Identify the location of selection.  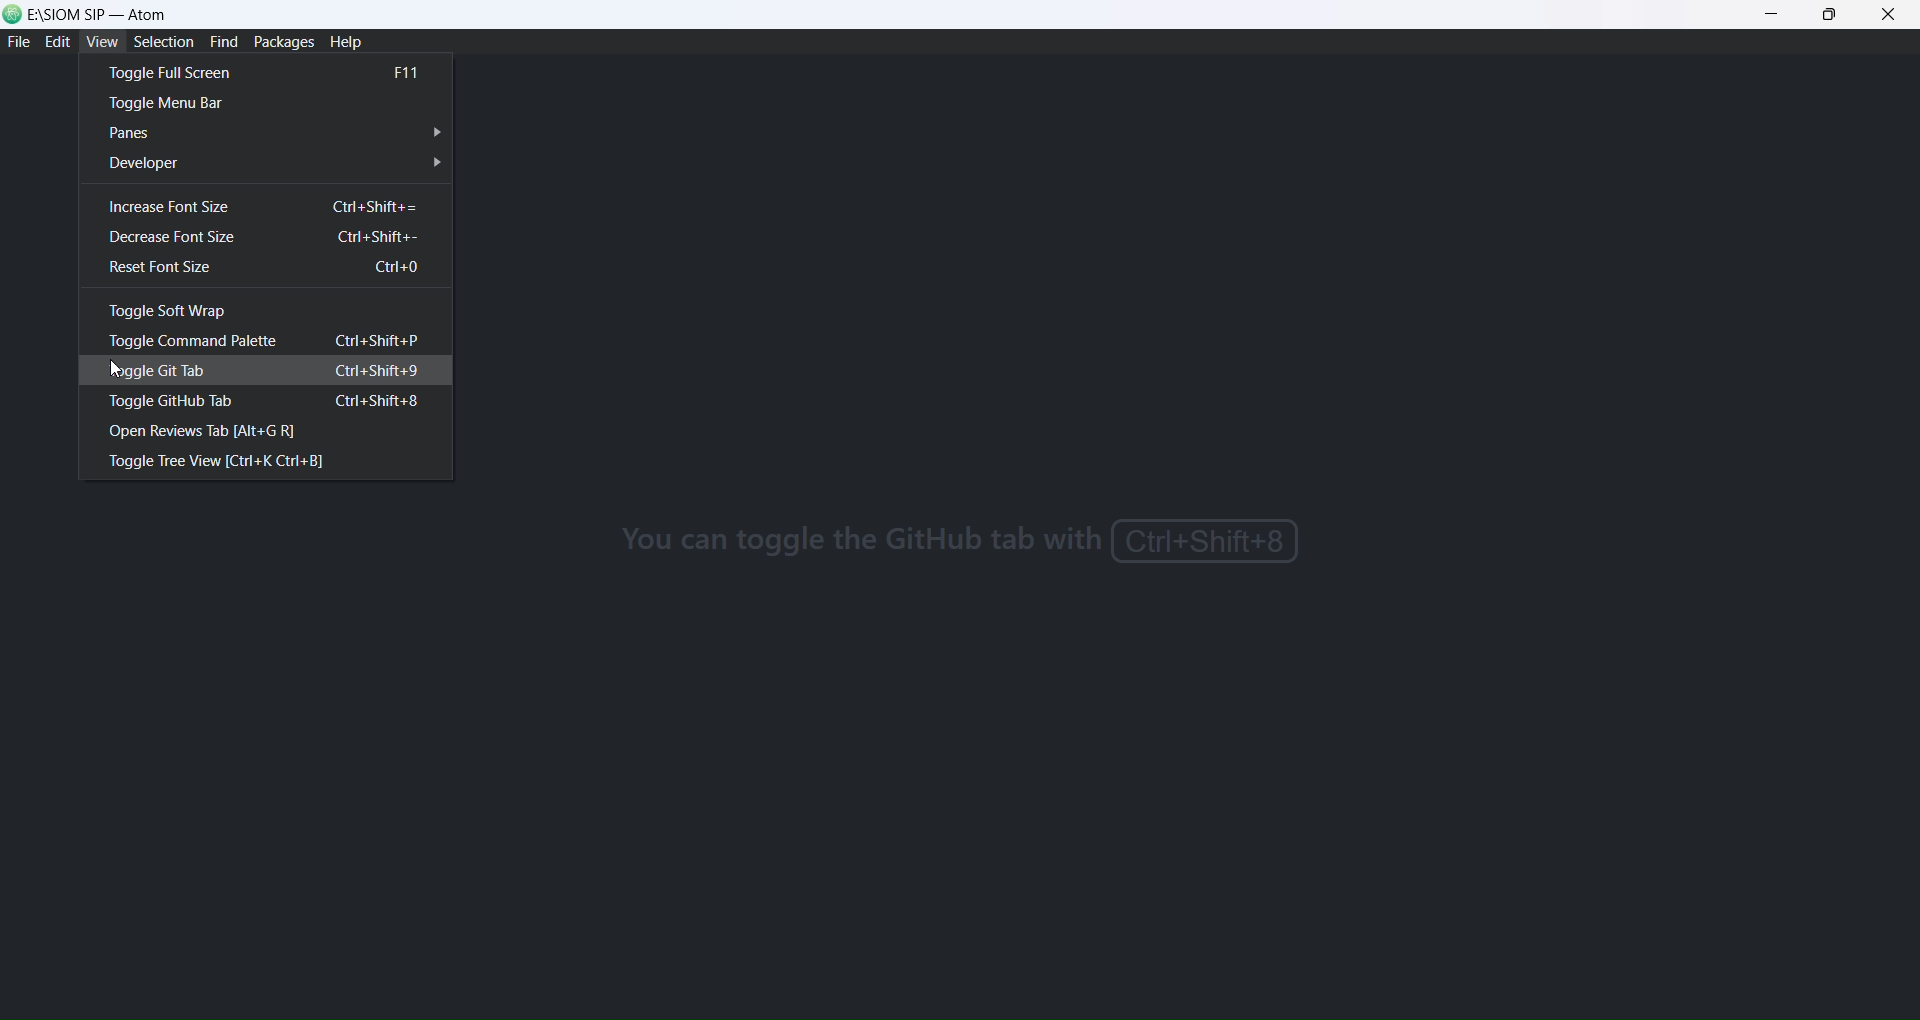
(165, 43).